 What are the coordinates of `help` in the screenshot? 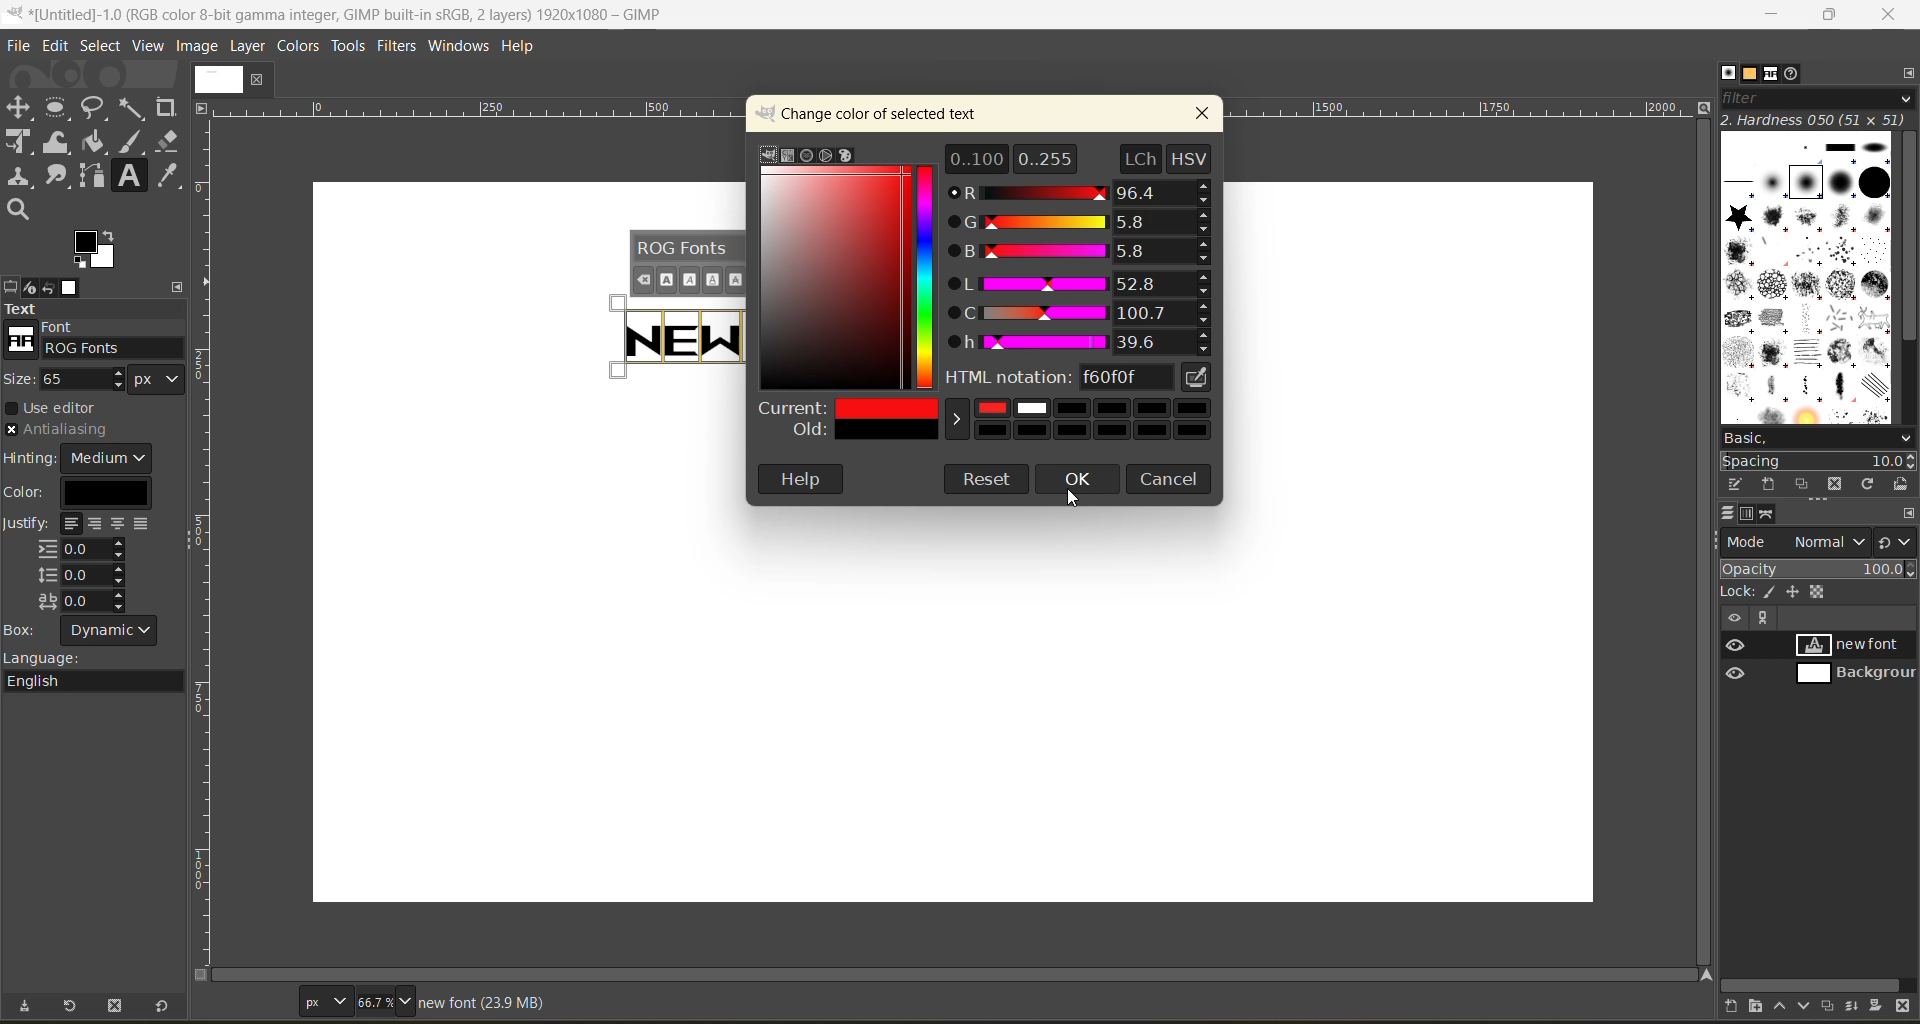 It's located at (528, 49).